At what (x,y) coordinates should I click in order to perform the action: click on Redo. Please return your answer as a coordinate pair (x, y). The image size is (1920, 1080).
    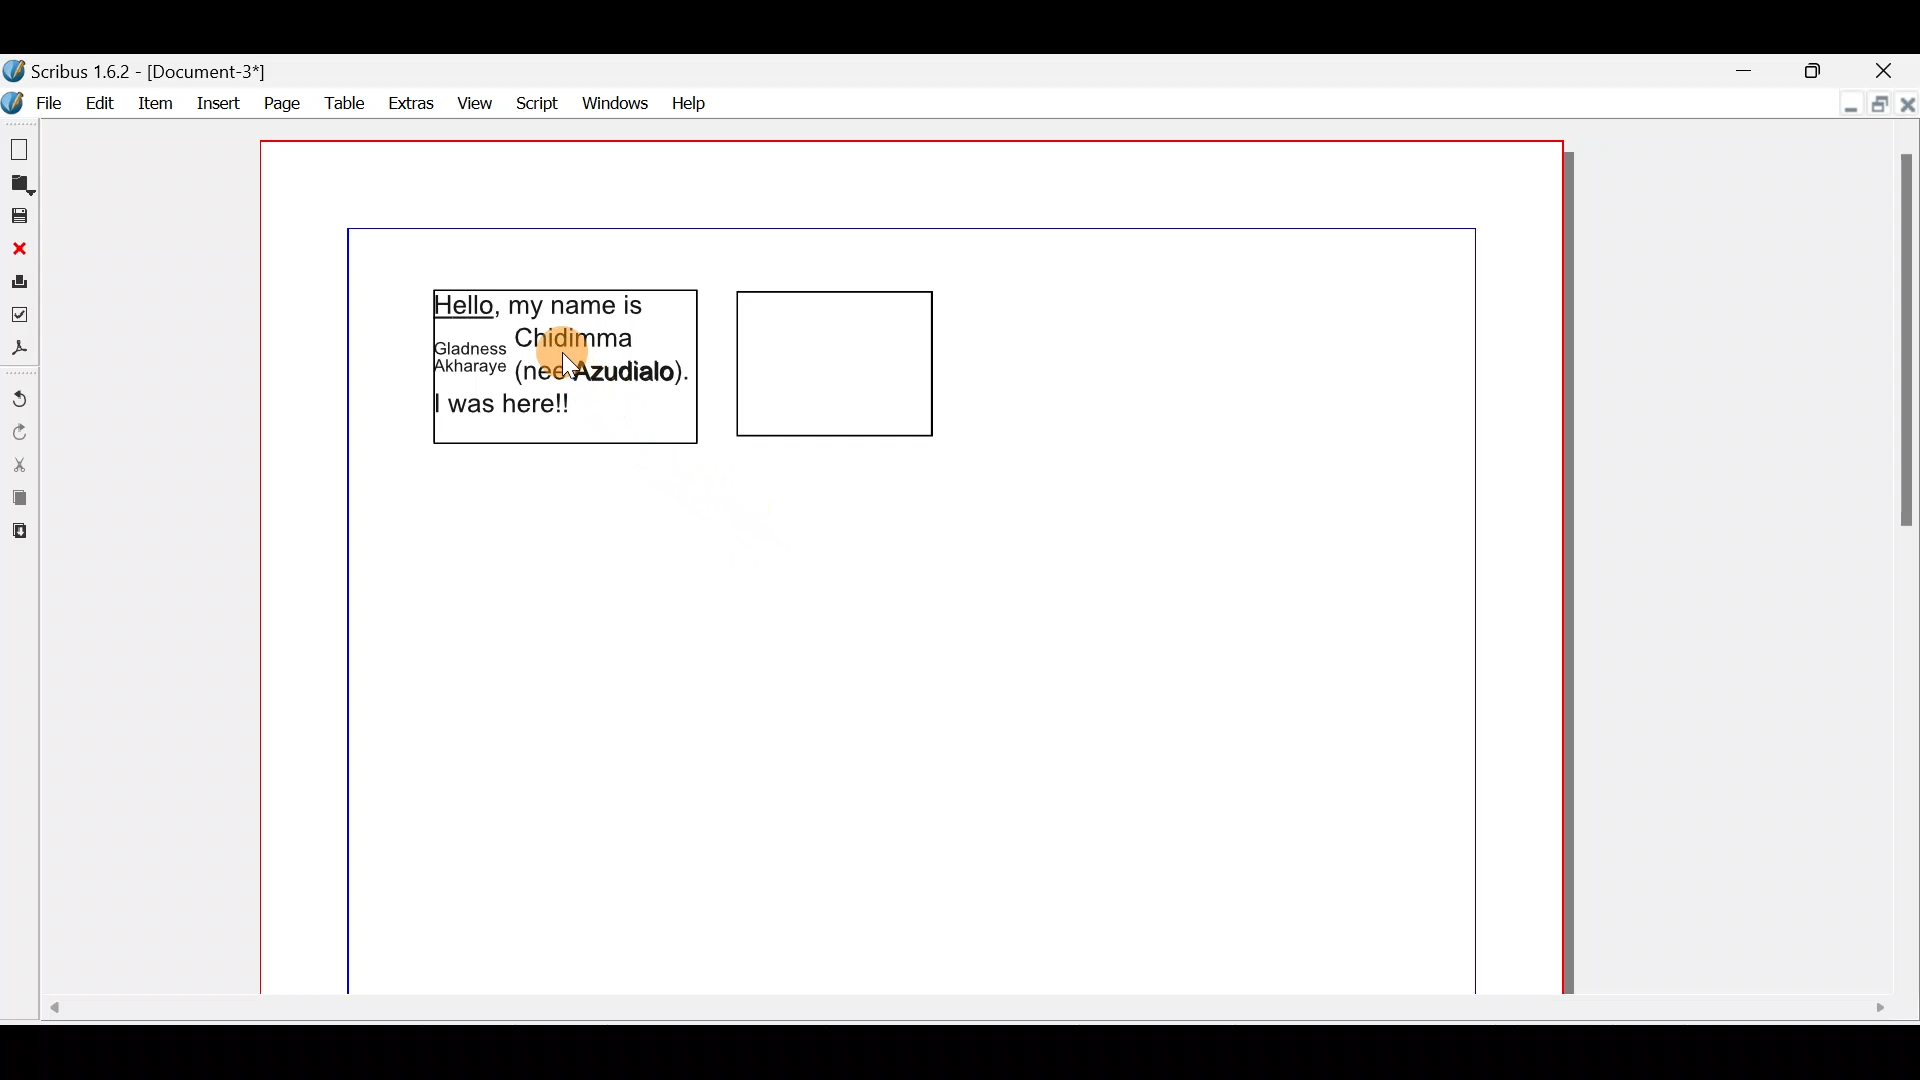
    Looking at the image, I should click on (18, 431).